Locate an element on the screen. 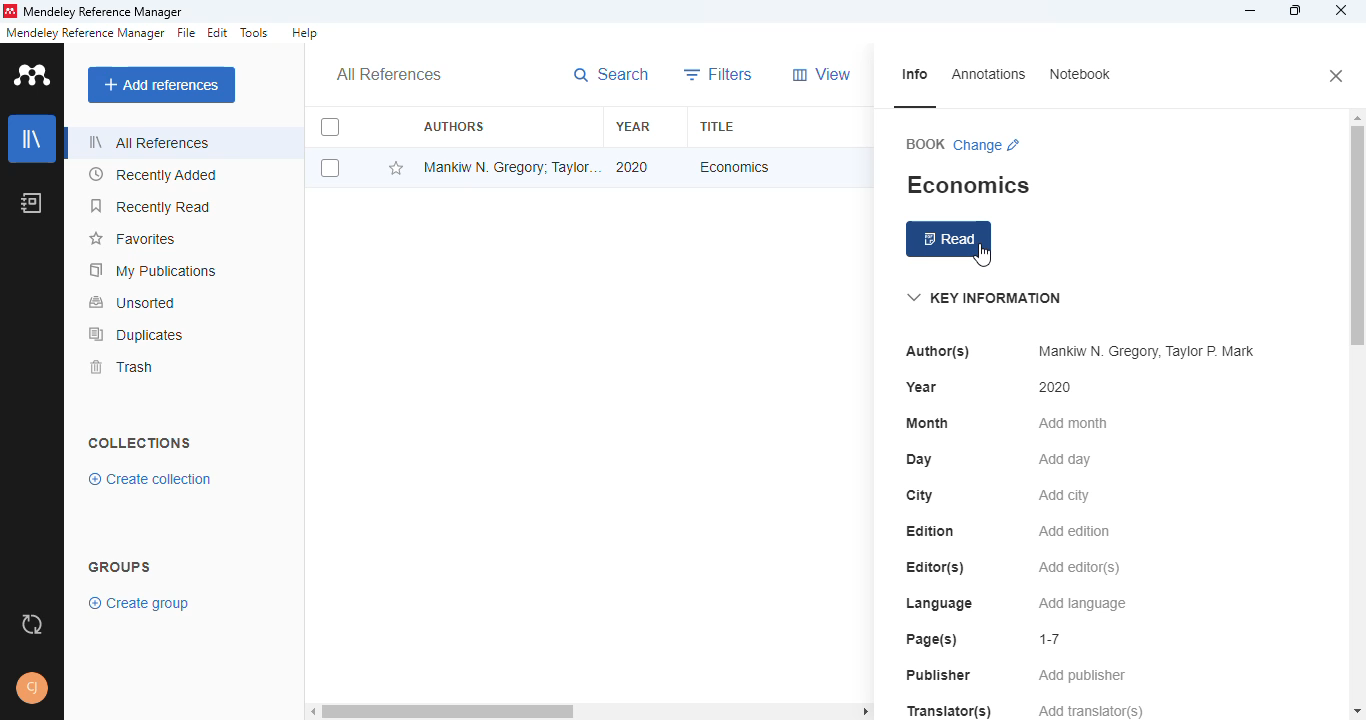  logo is located at coordinates (10, 11).